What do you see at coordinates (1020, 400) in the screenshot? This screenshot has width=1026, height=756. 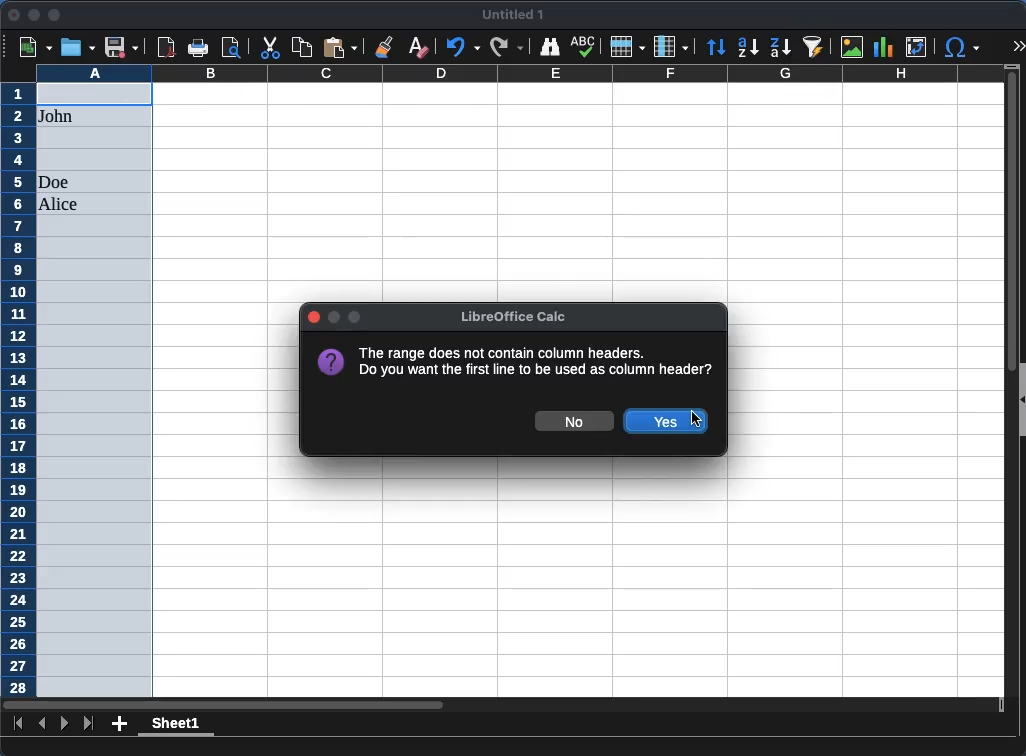 I see `collapse` at bounding box center [1020, 400].